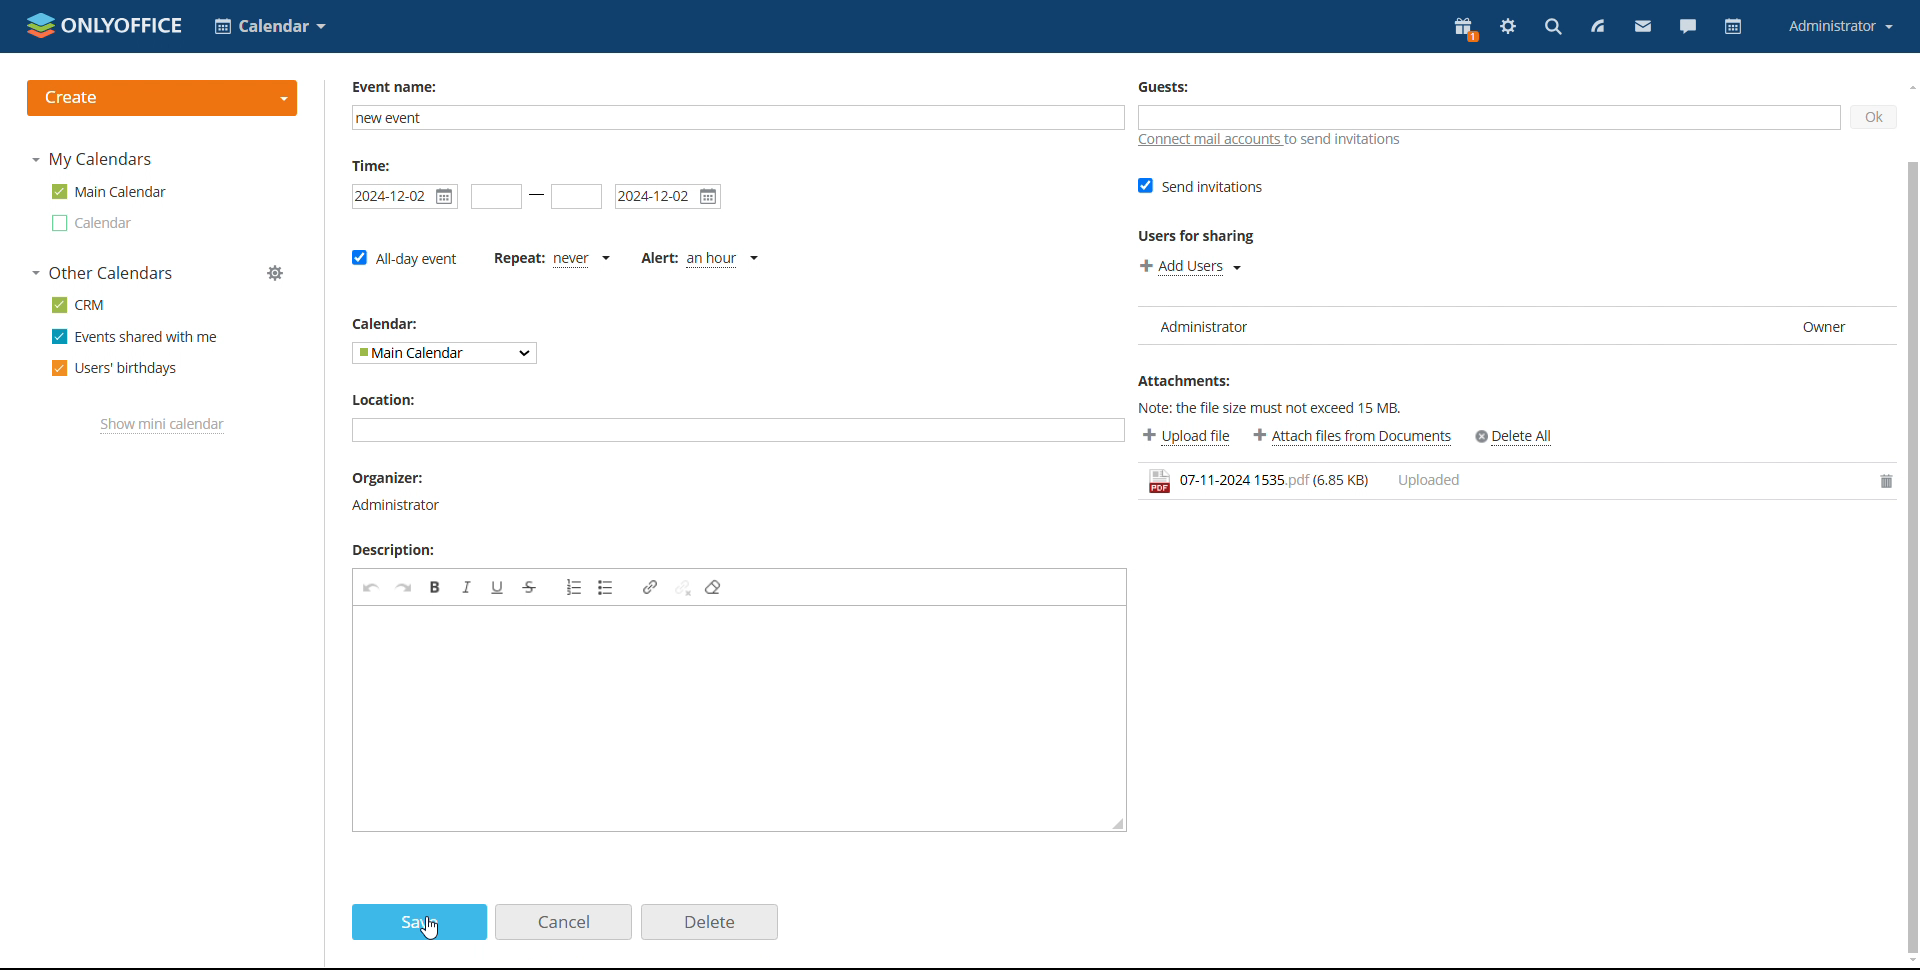  What do you see at coordinates (404, 197) in the screenshot?
I see `start date` at bounding box center [404, 197].